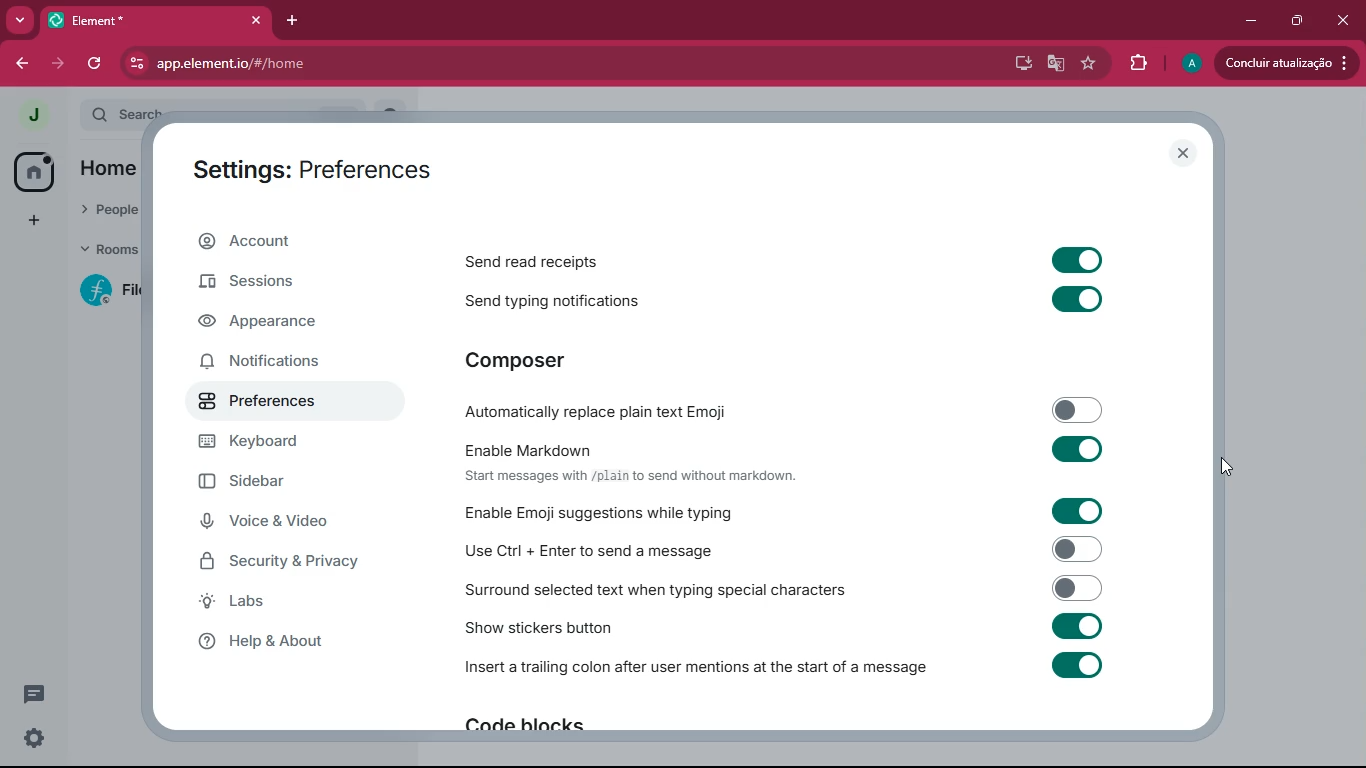 The width and height of the screenshot is (1366, 768). What do you see at coordinates (291, 561) in the screenshot?
I see `security & privacy` at bounding box center [291, 561].